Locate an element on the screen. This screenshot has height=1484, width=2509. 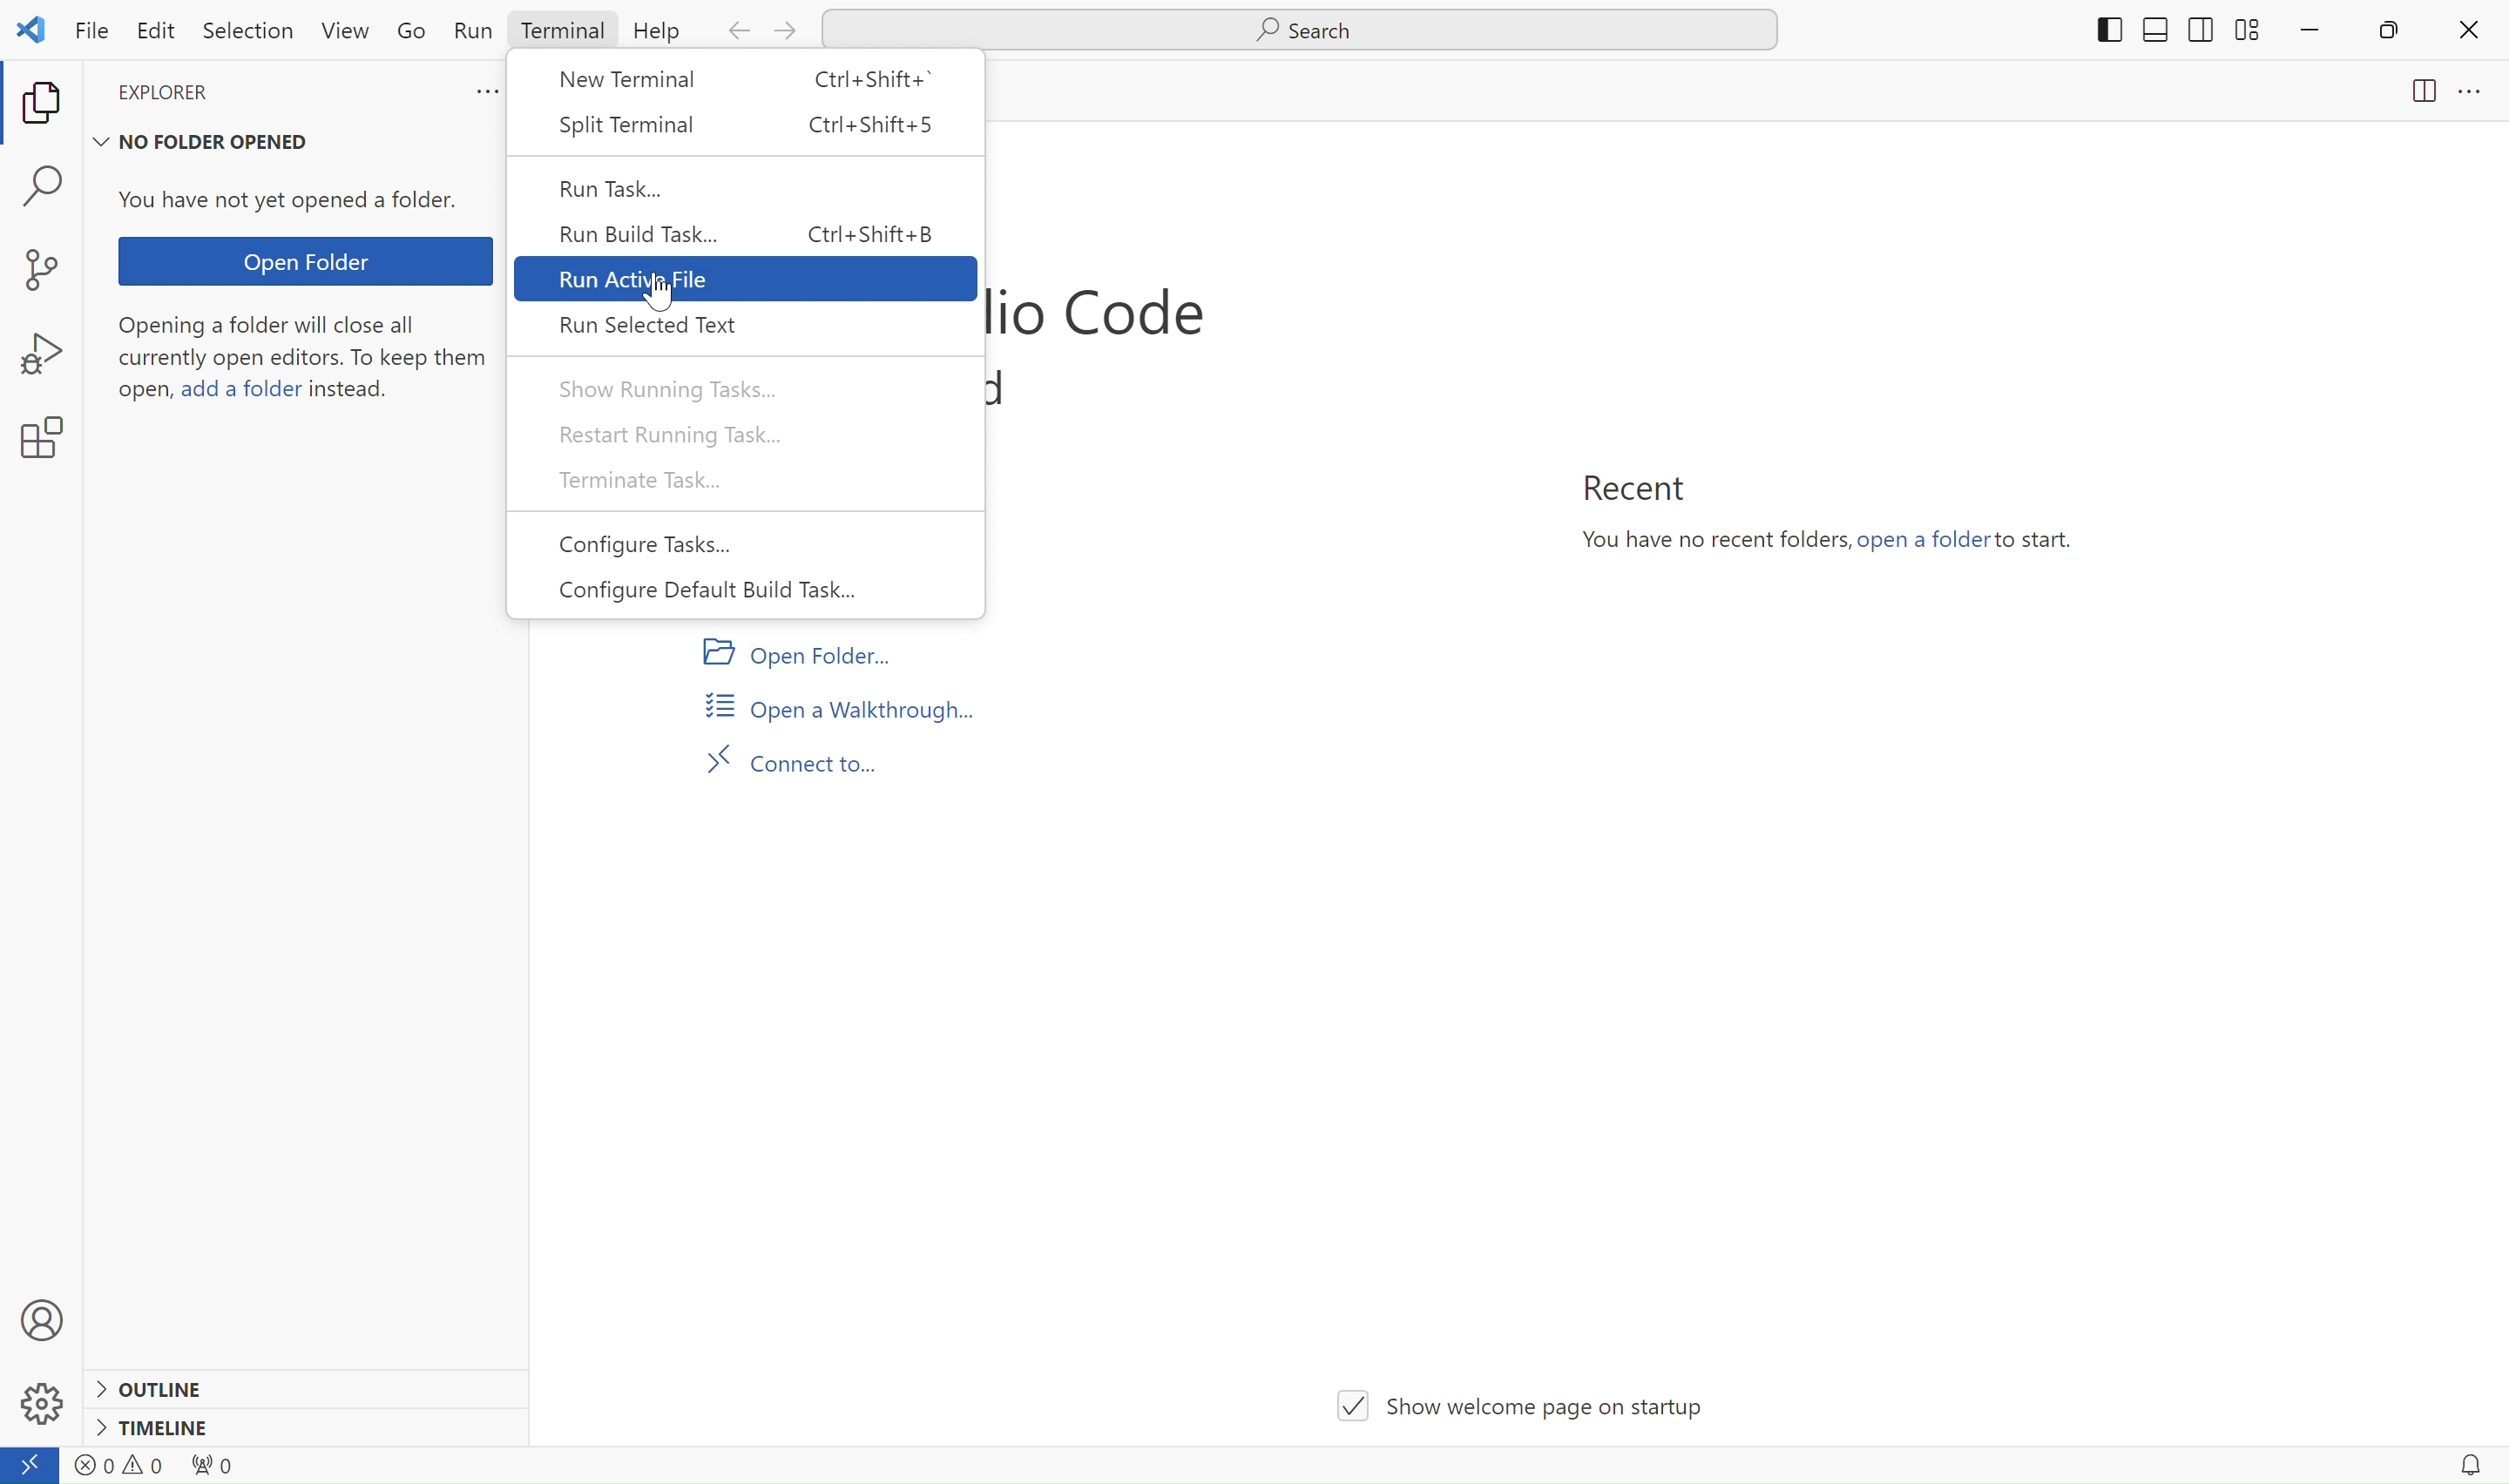
logo is located at coordinates (32, 25).